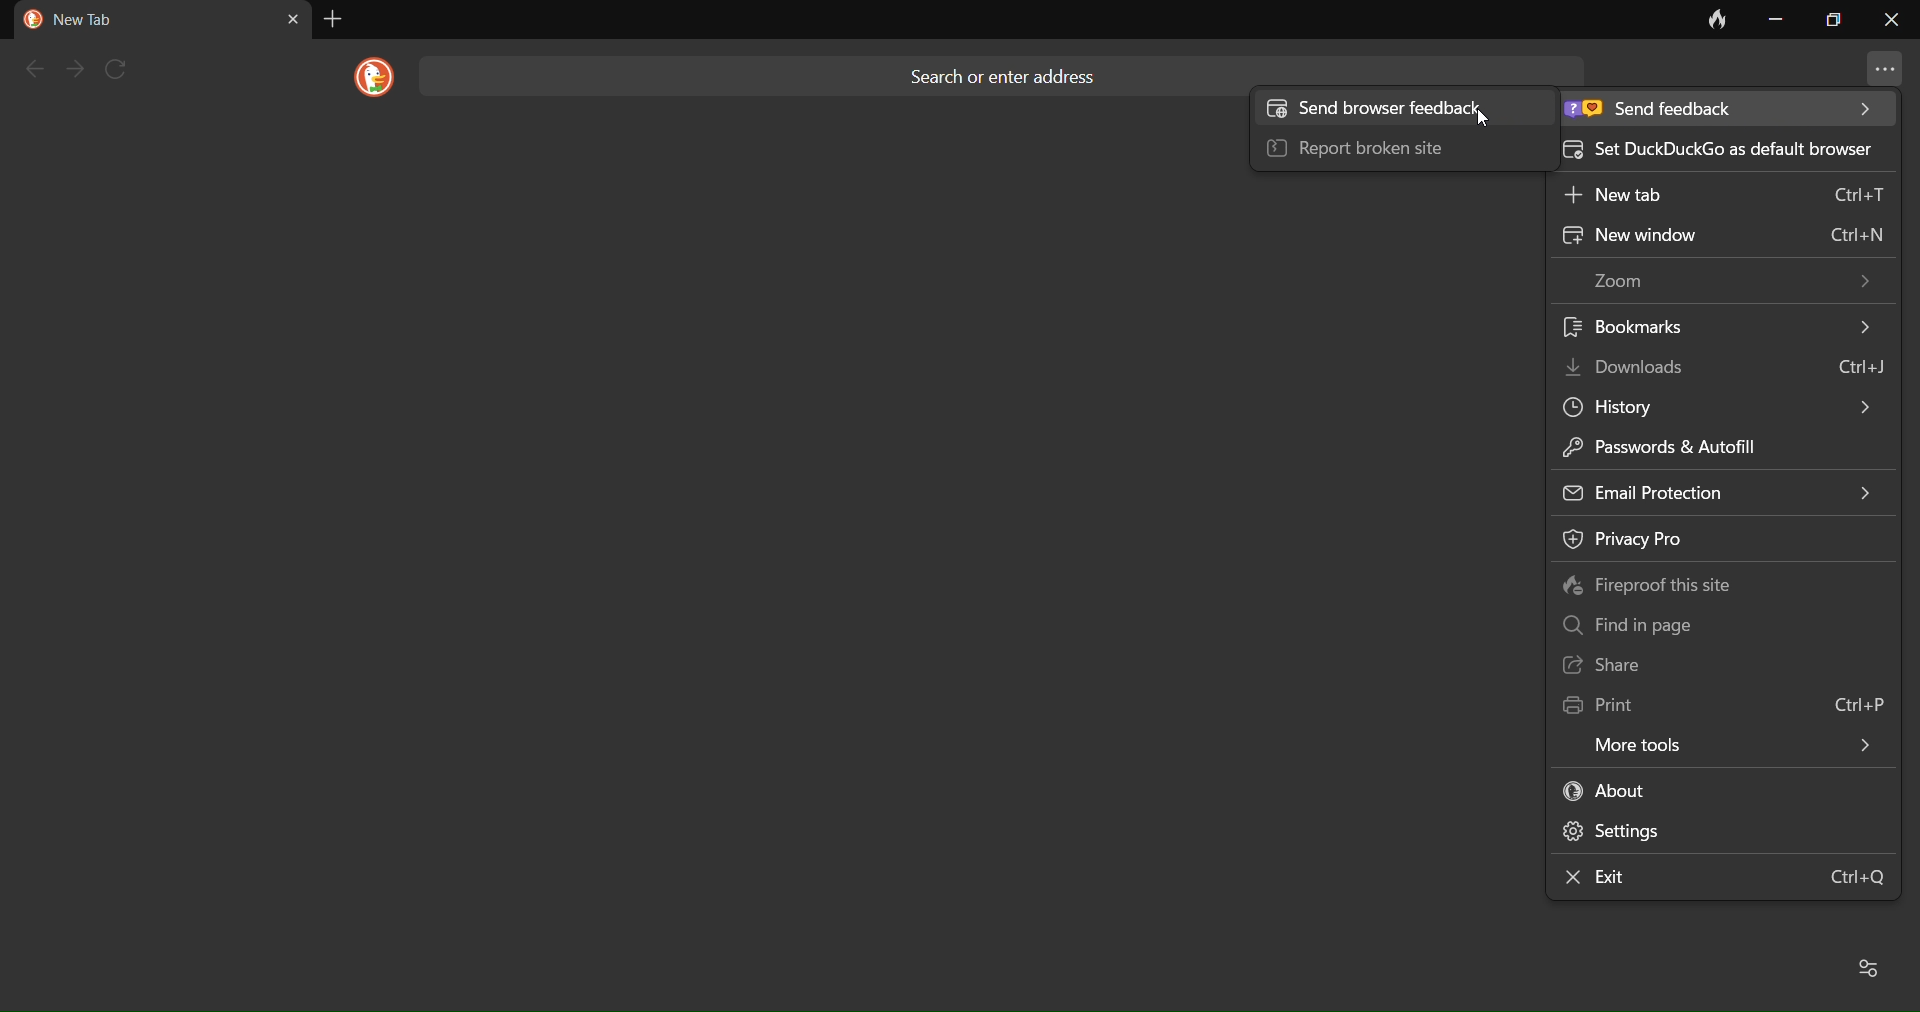 The width and height of the screenshot is (1920, 1012). Describe the element at coordinates (1698, 789) in the screenshot. I see `about` at that location.